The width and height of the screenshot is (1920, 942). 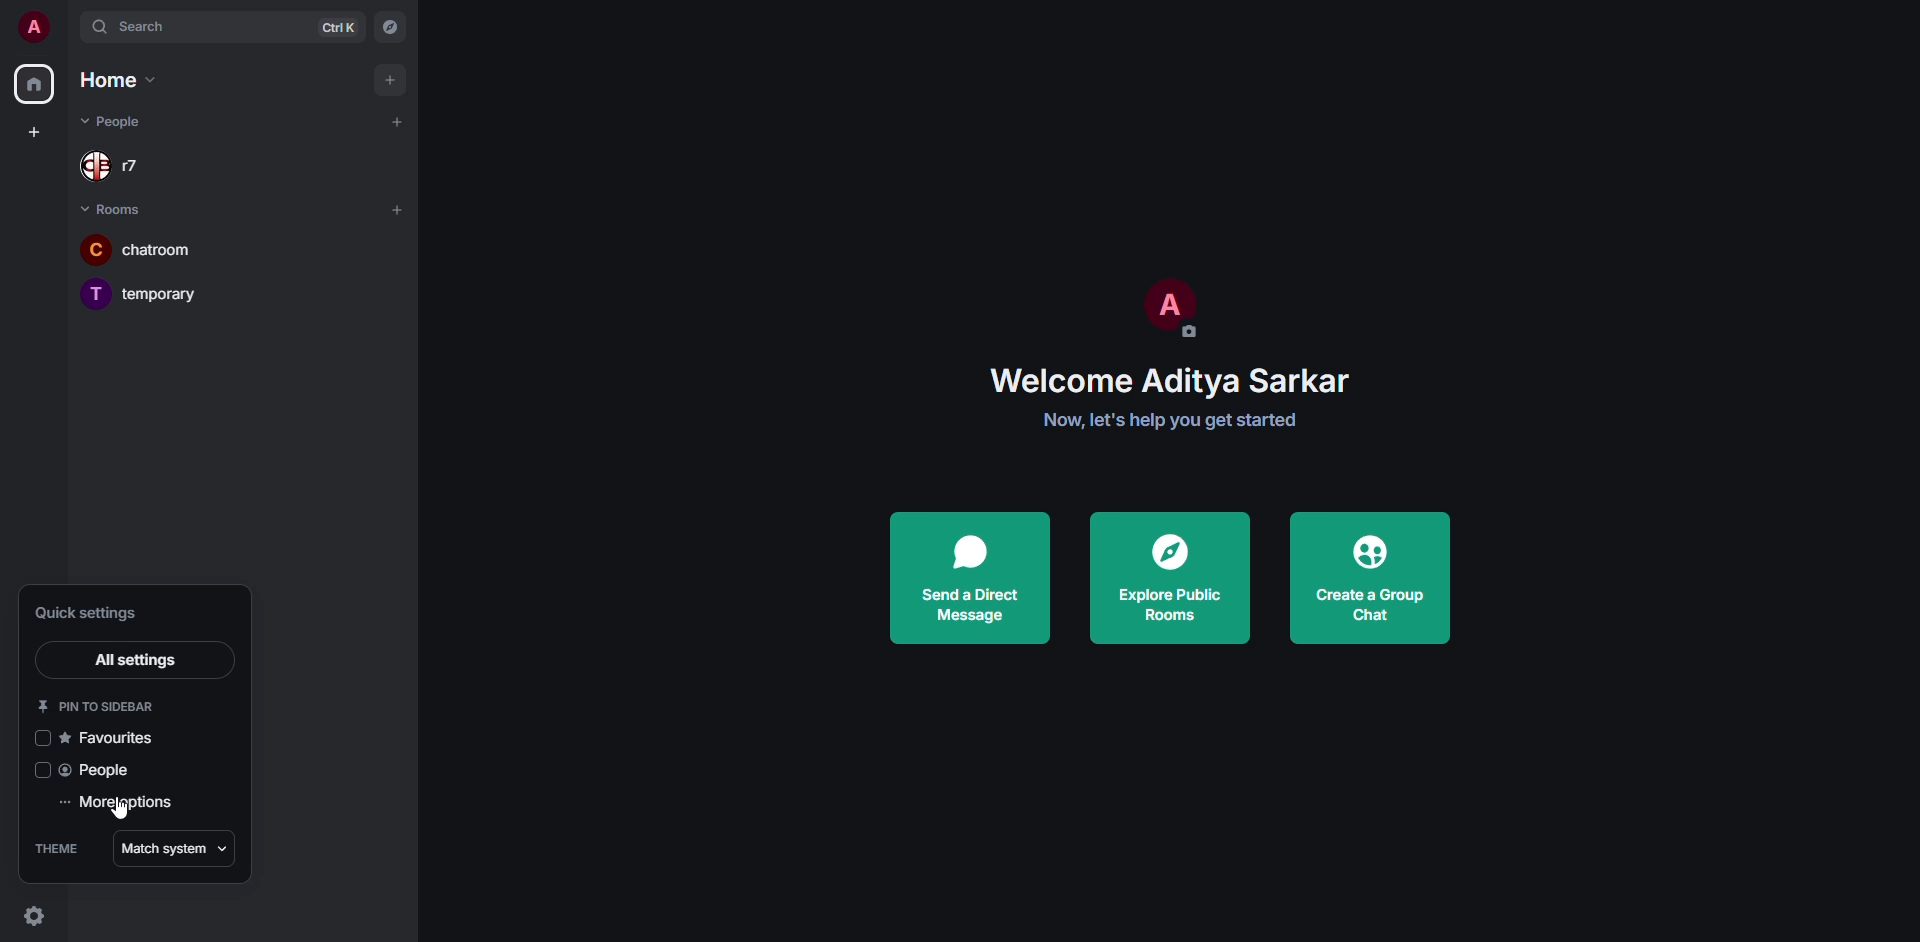 I want to click on click to enable, so click(x=38, y=739).